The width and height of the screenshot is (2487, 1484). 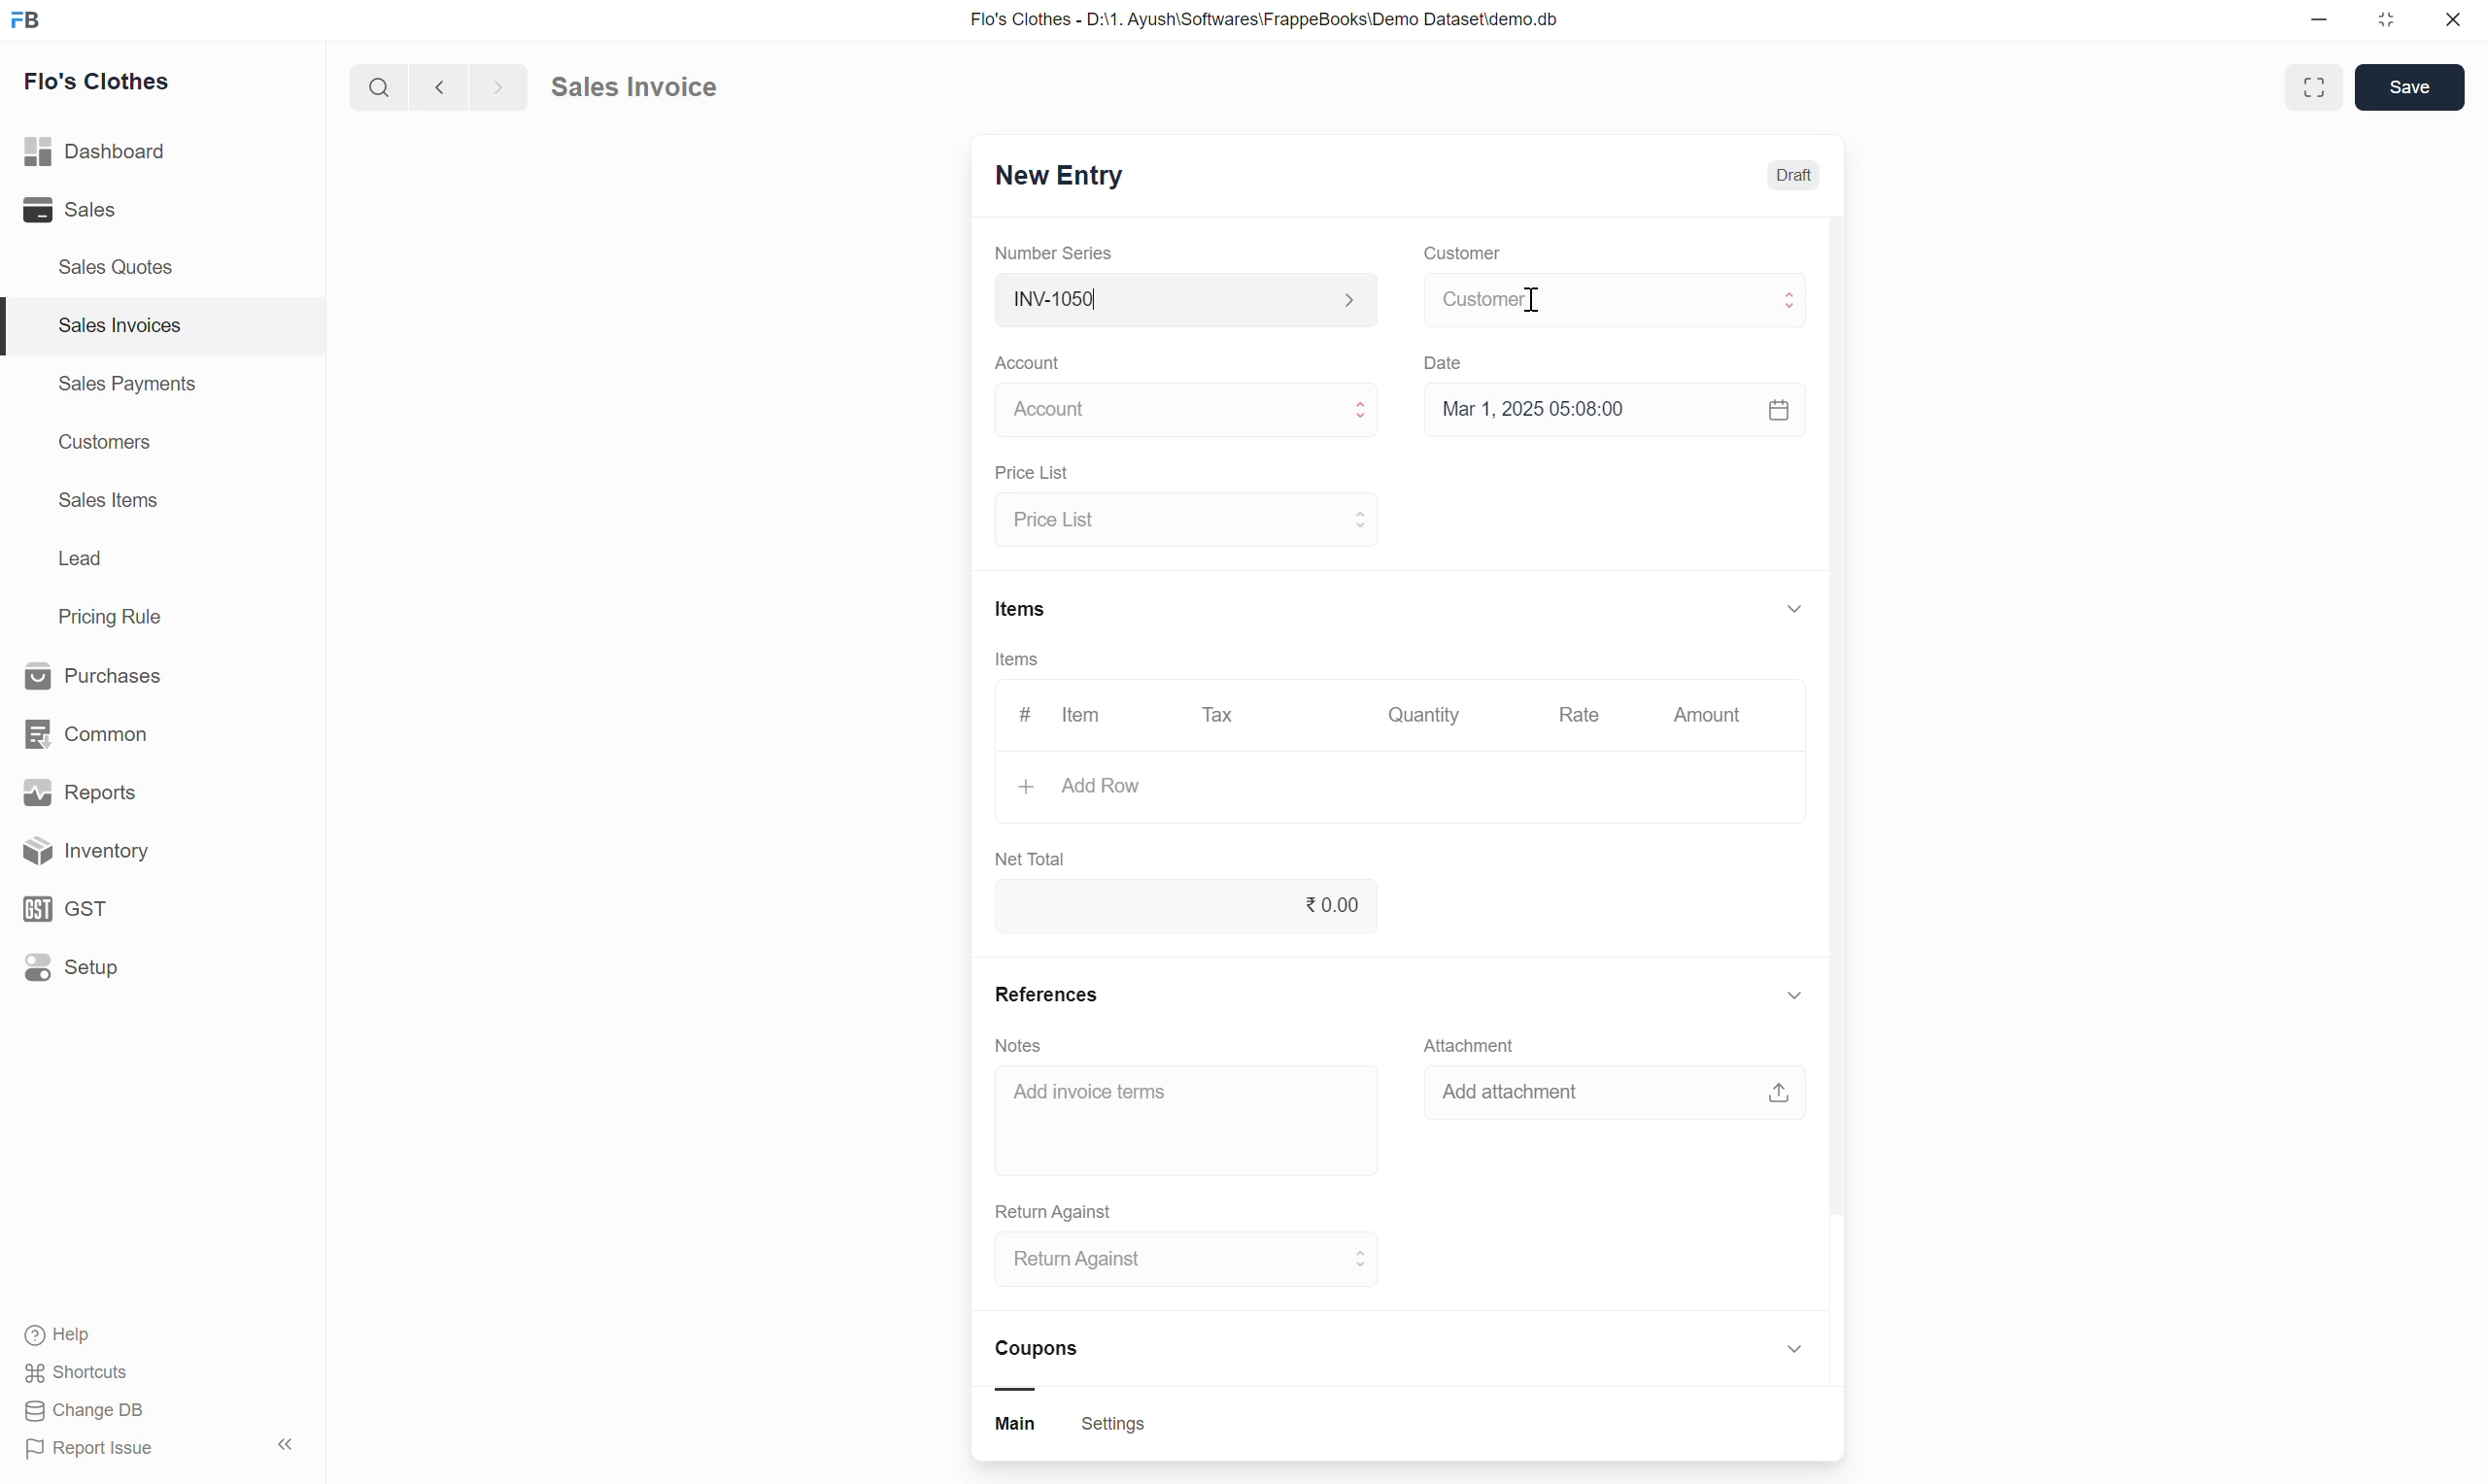 What do you see at coordinates (1019, 715) in the screenshot?
I see `#` at bounding box center [1019, 715].